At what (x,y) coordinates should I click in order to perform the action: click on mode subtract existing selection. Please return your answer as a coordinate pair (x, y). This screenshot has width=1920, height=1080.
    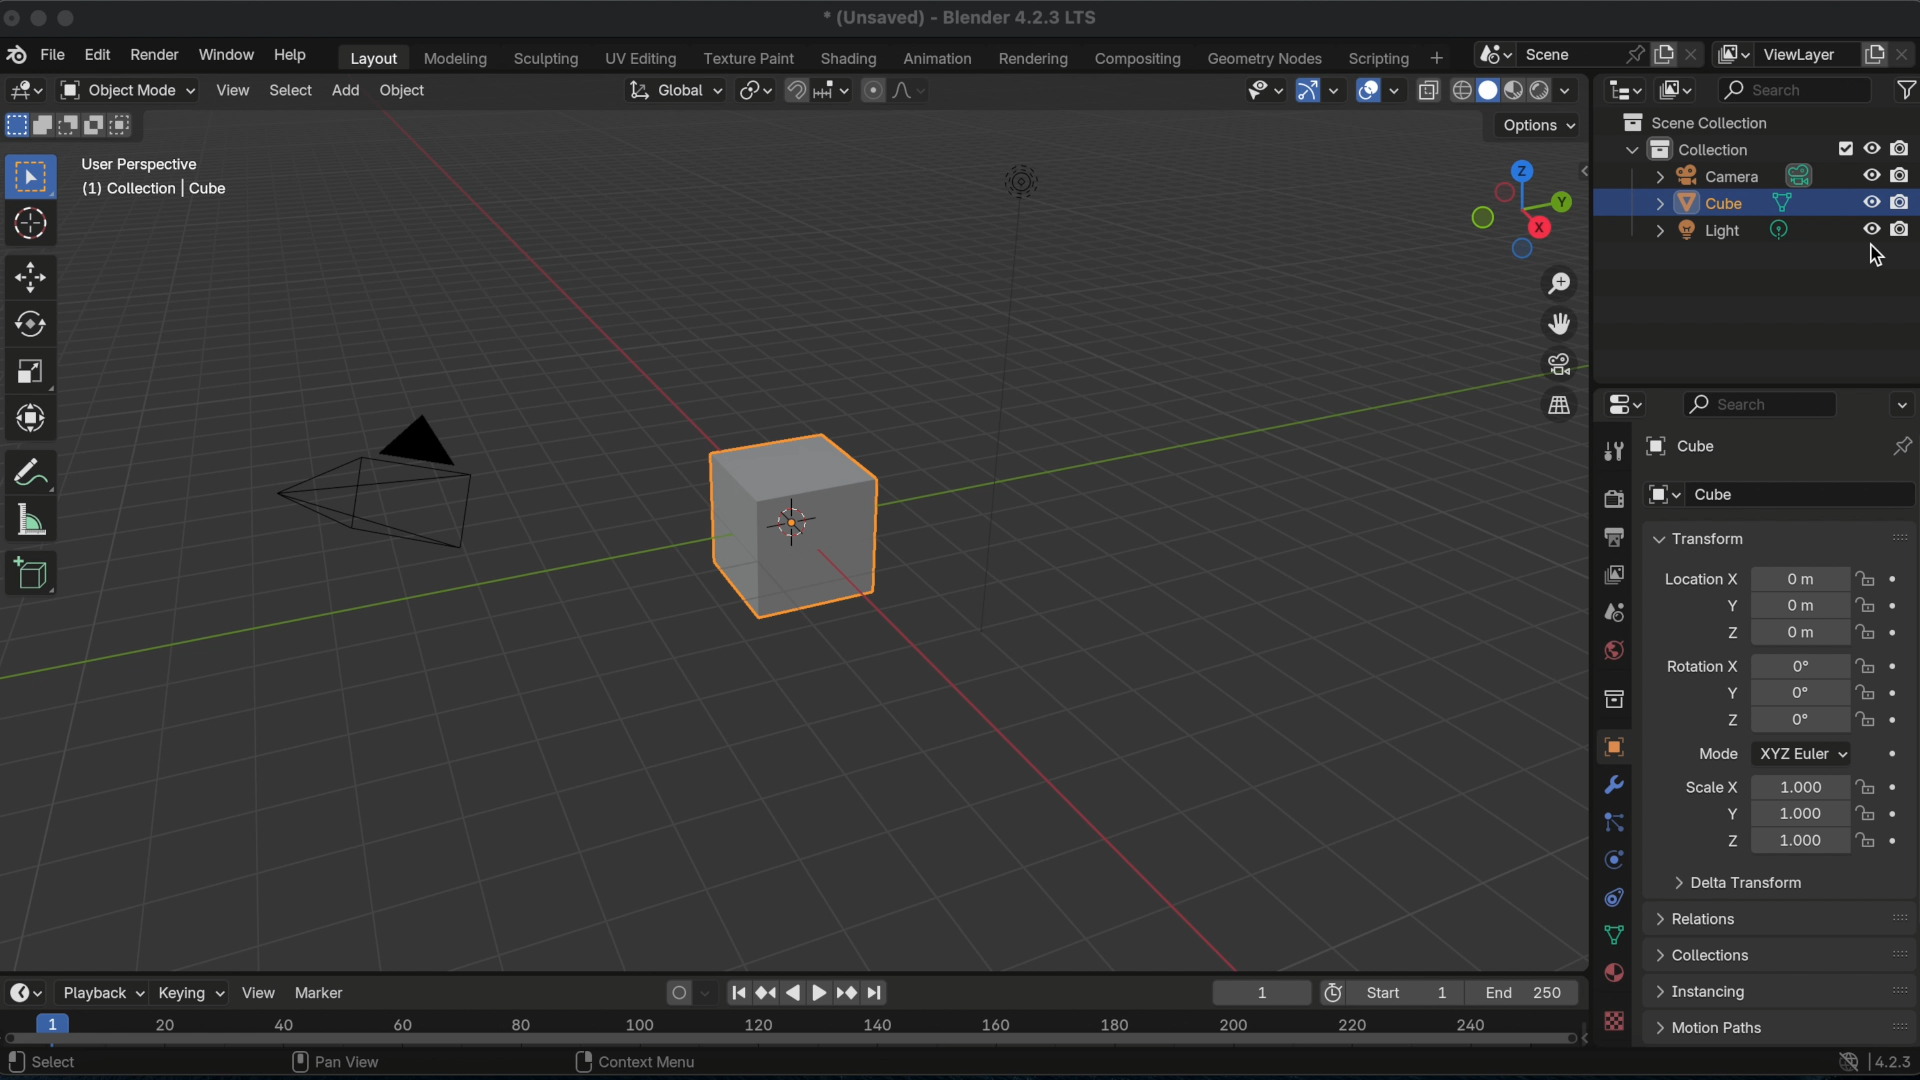
    Looking at the image, I should click on (69, 129).